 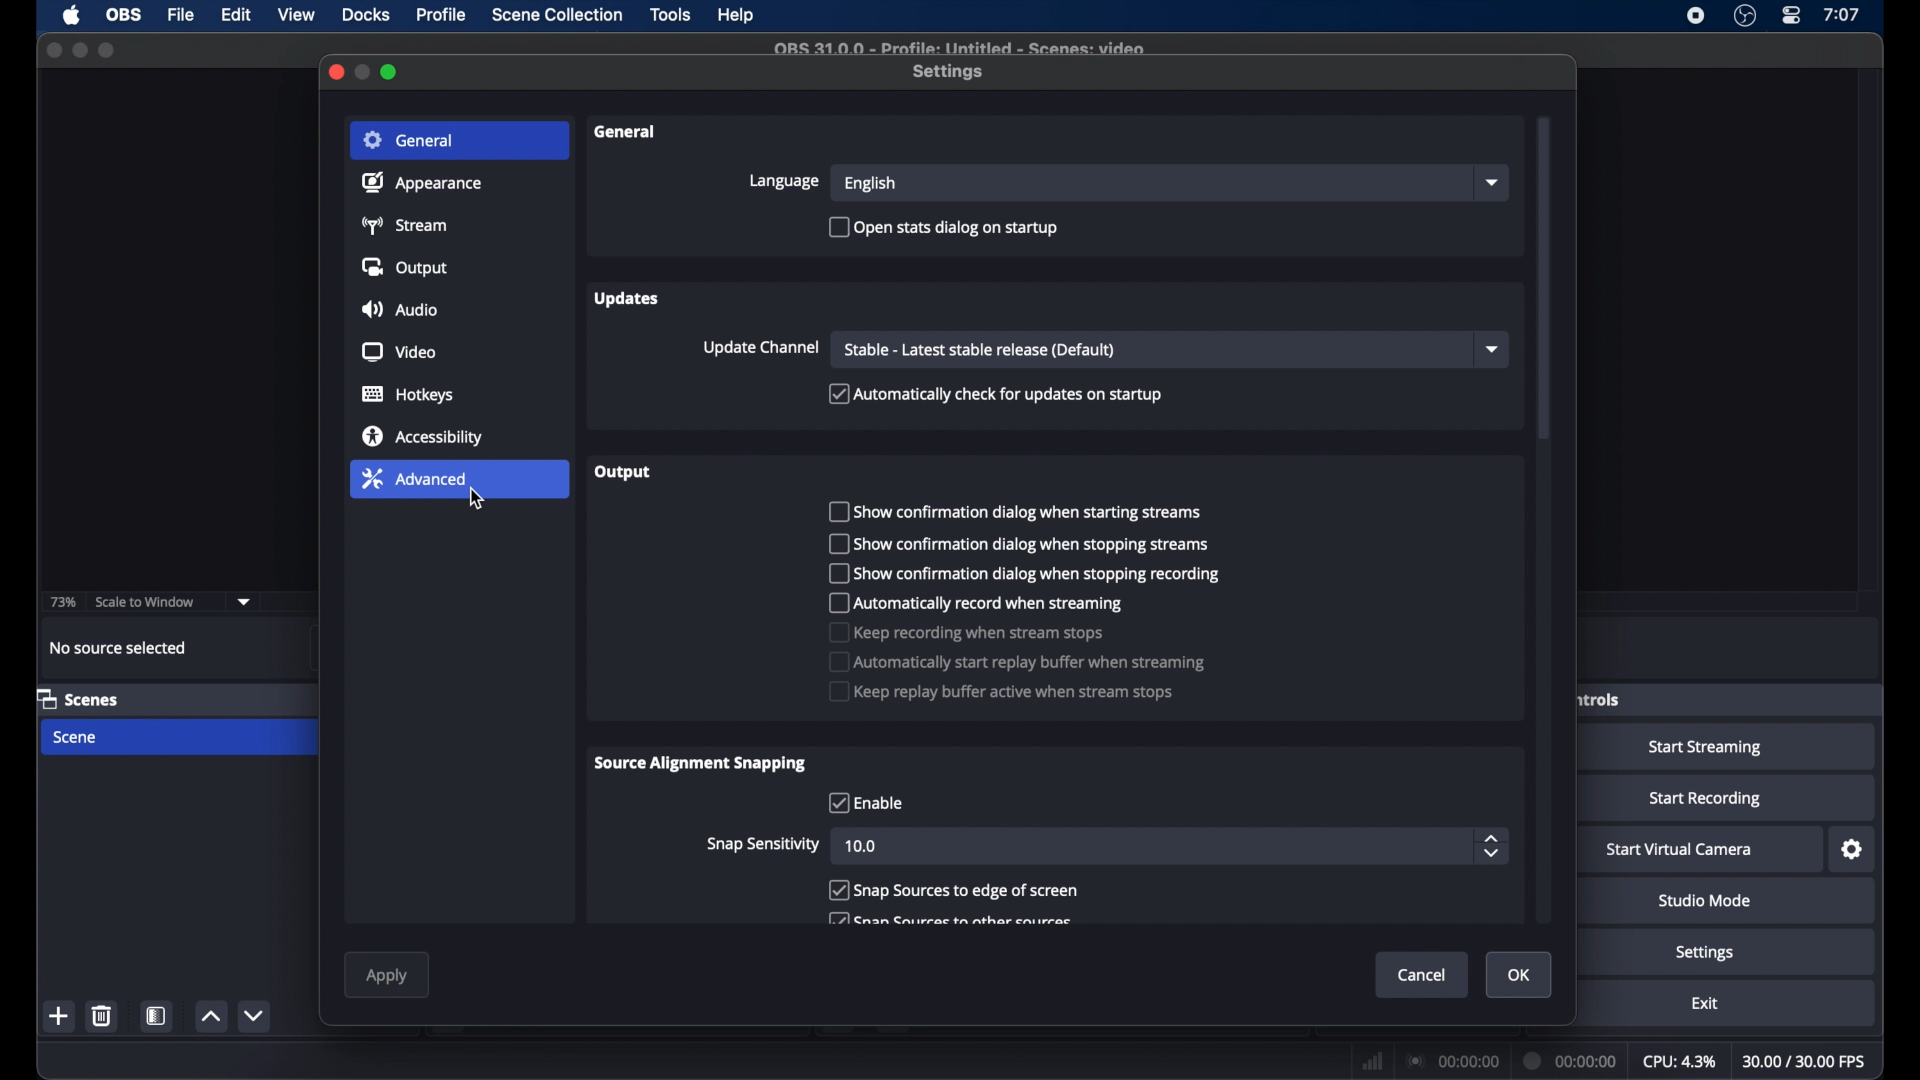 What do you see at coordinates (1601, 700) in the screenshot?
I see `obscure label` at bounding box center [1601, 700].